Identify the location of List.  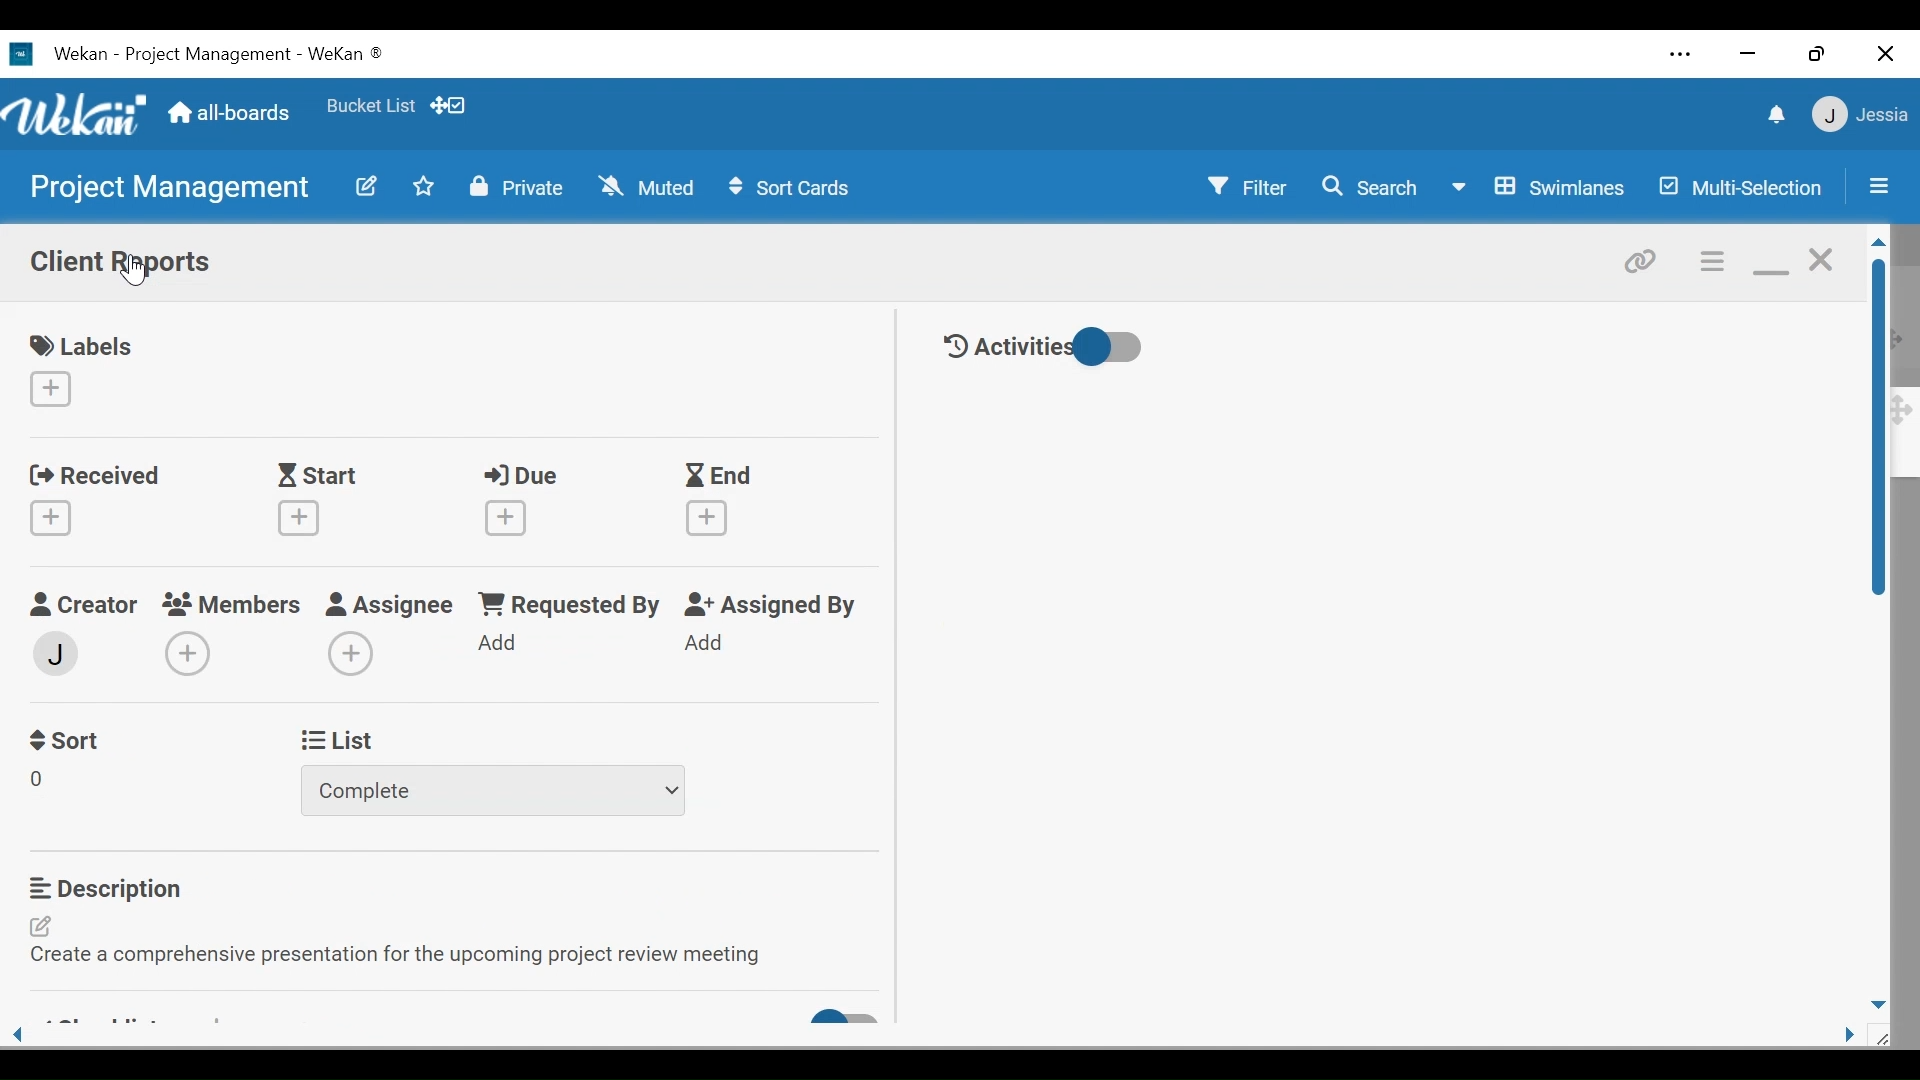
(337, 739).